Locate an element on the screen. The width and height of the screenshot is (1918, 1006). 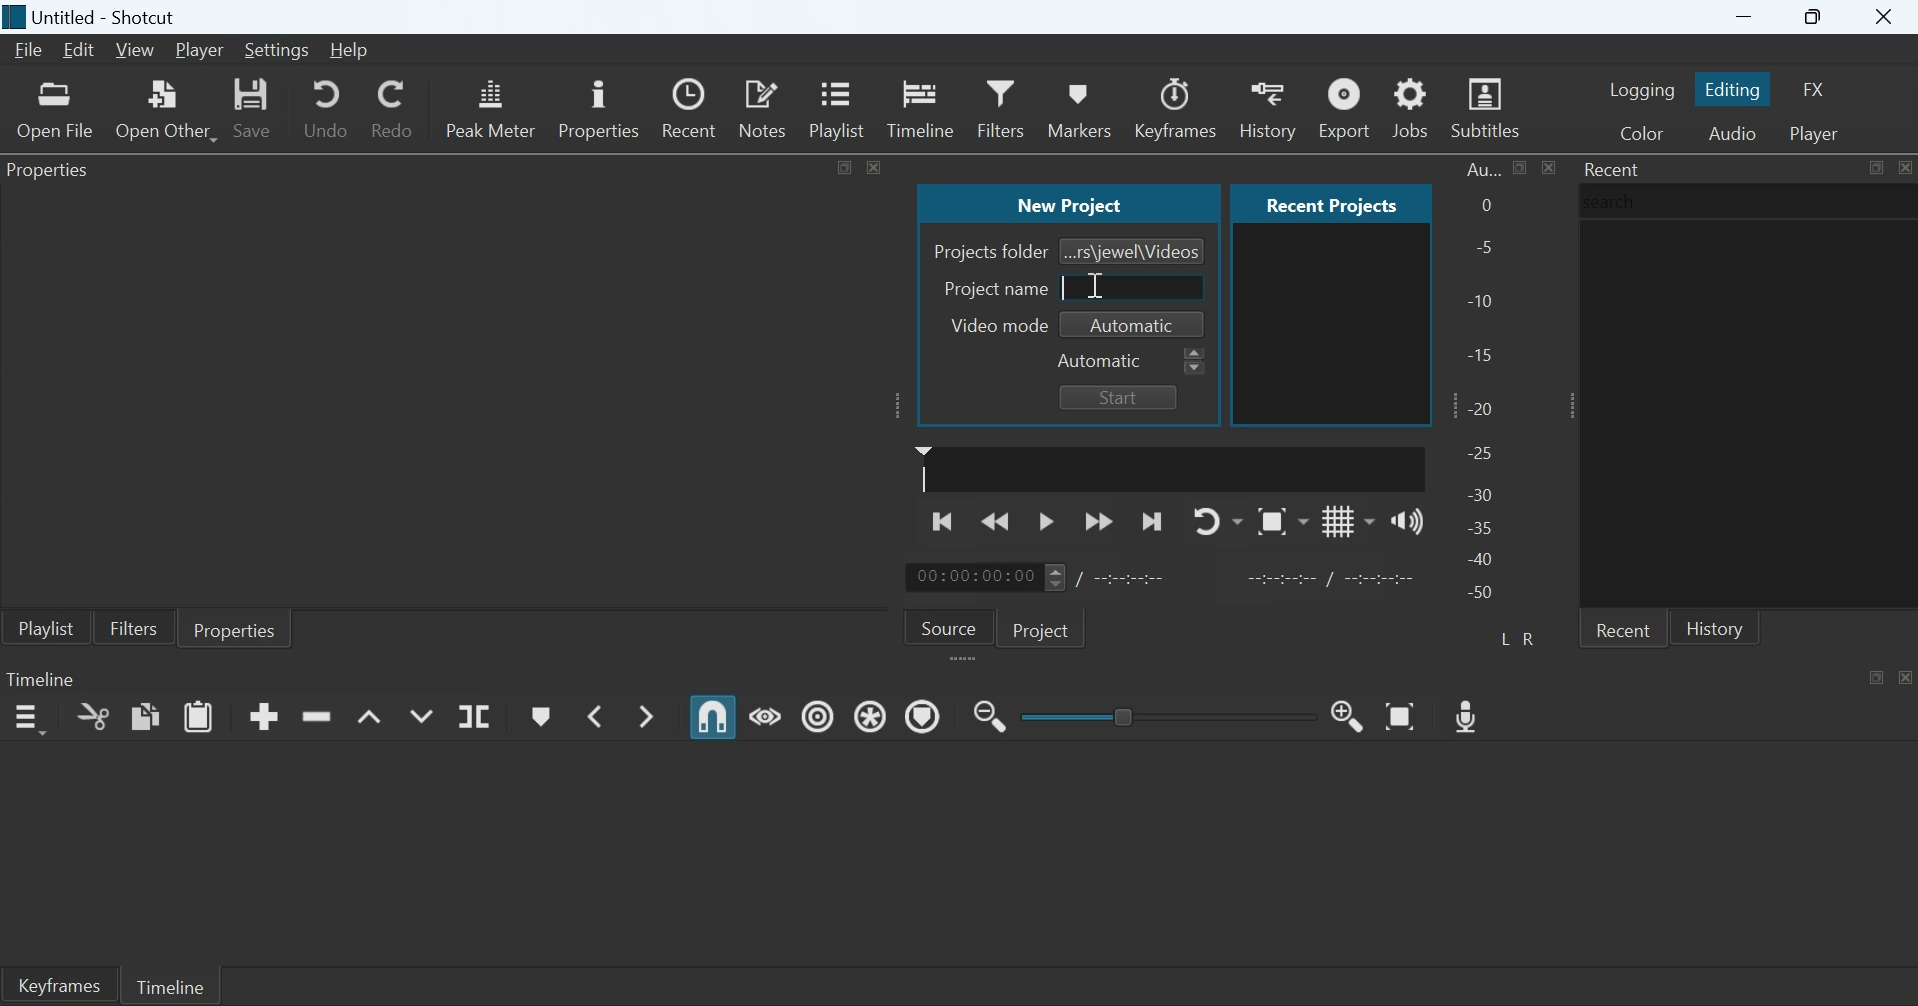
Audio Peak meter is located at coordinates (491, 105).